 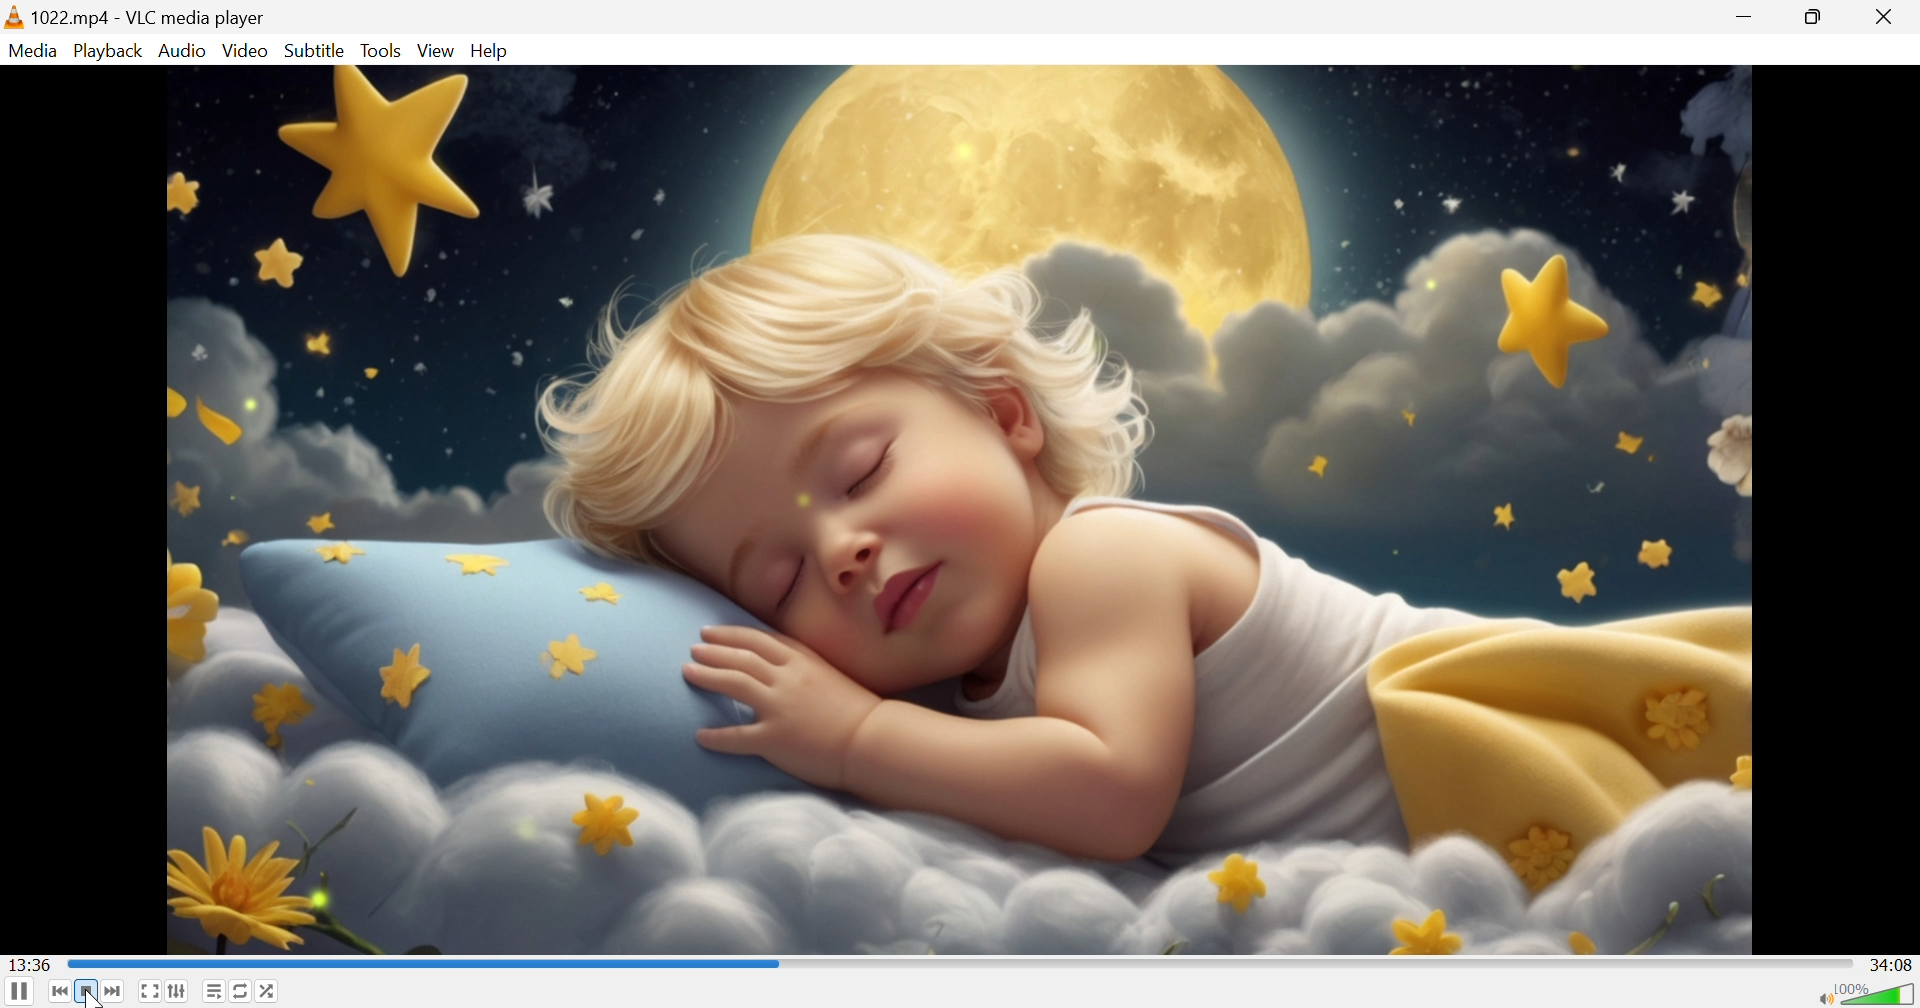 What do you see at coordinates (962, 963) in the screenshot?
I see `progress bar` at bounding box center [962, 963].